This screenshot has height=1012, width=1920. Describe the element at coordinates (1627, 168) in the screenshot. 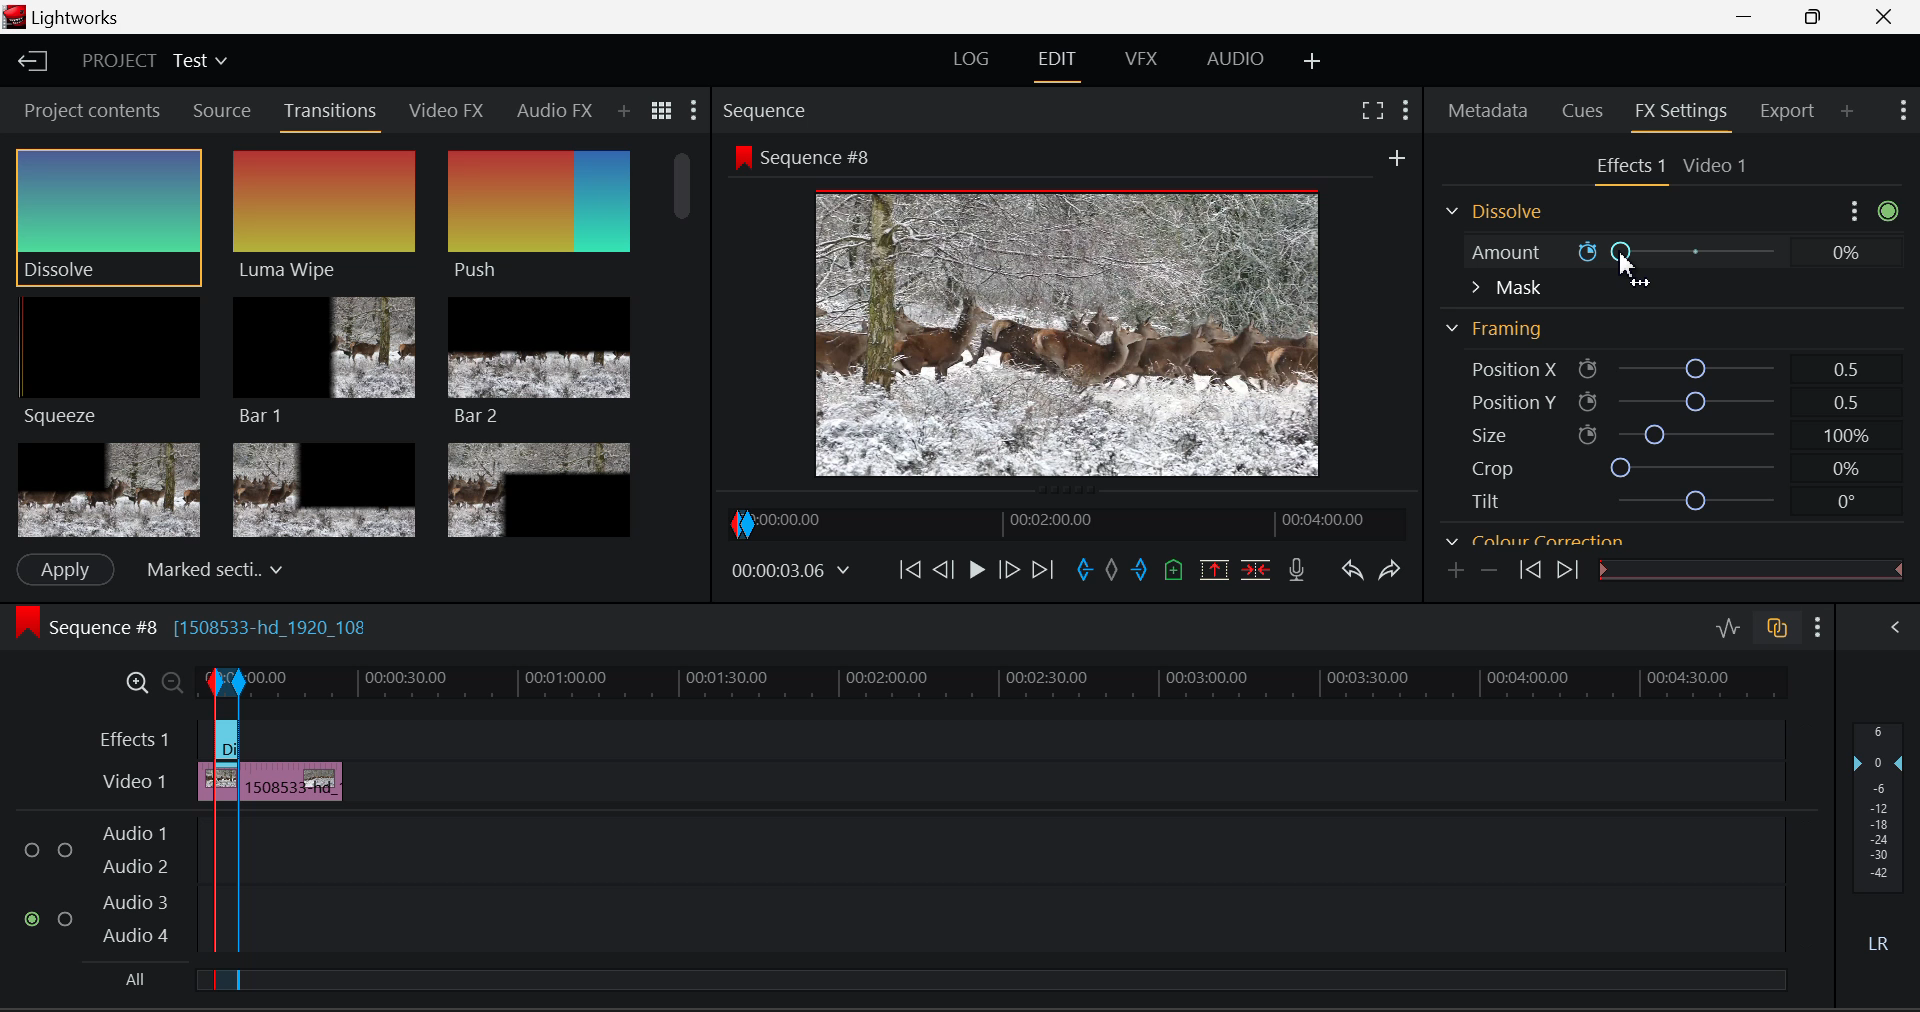

I see `Effects Settings` at that location.